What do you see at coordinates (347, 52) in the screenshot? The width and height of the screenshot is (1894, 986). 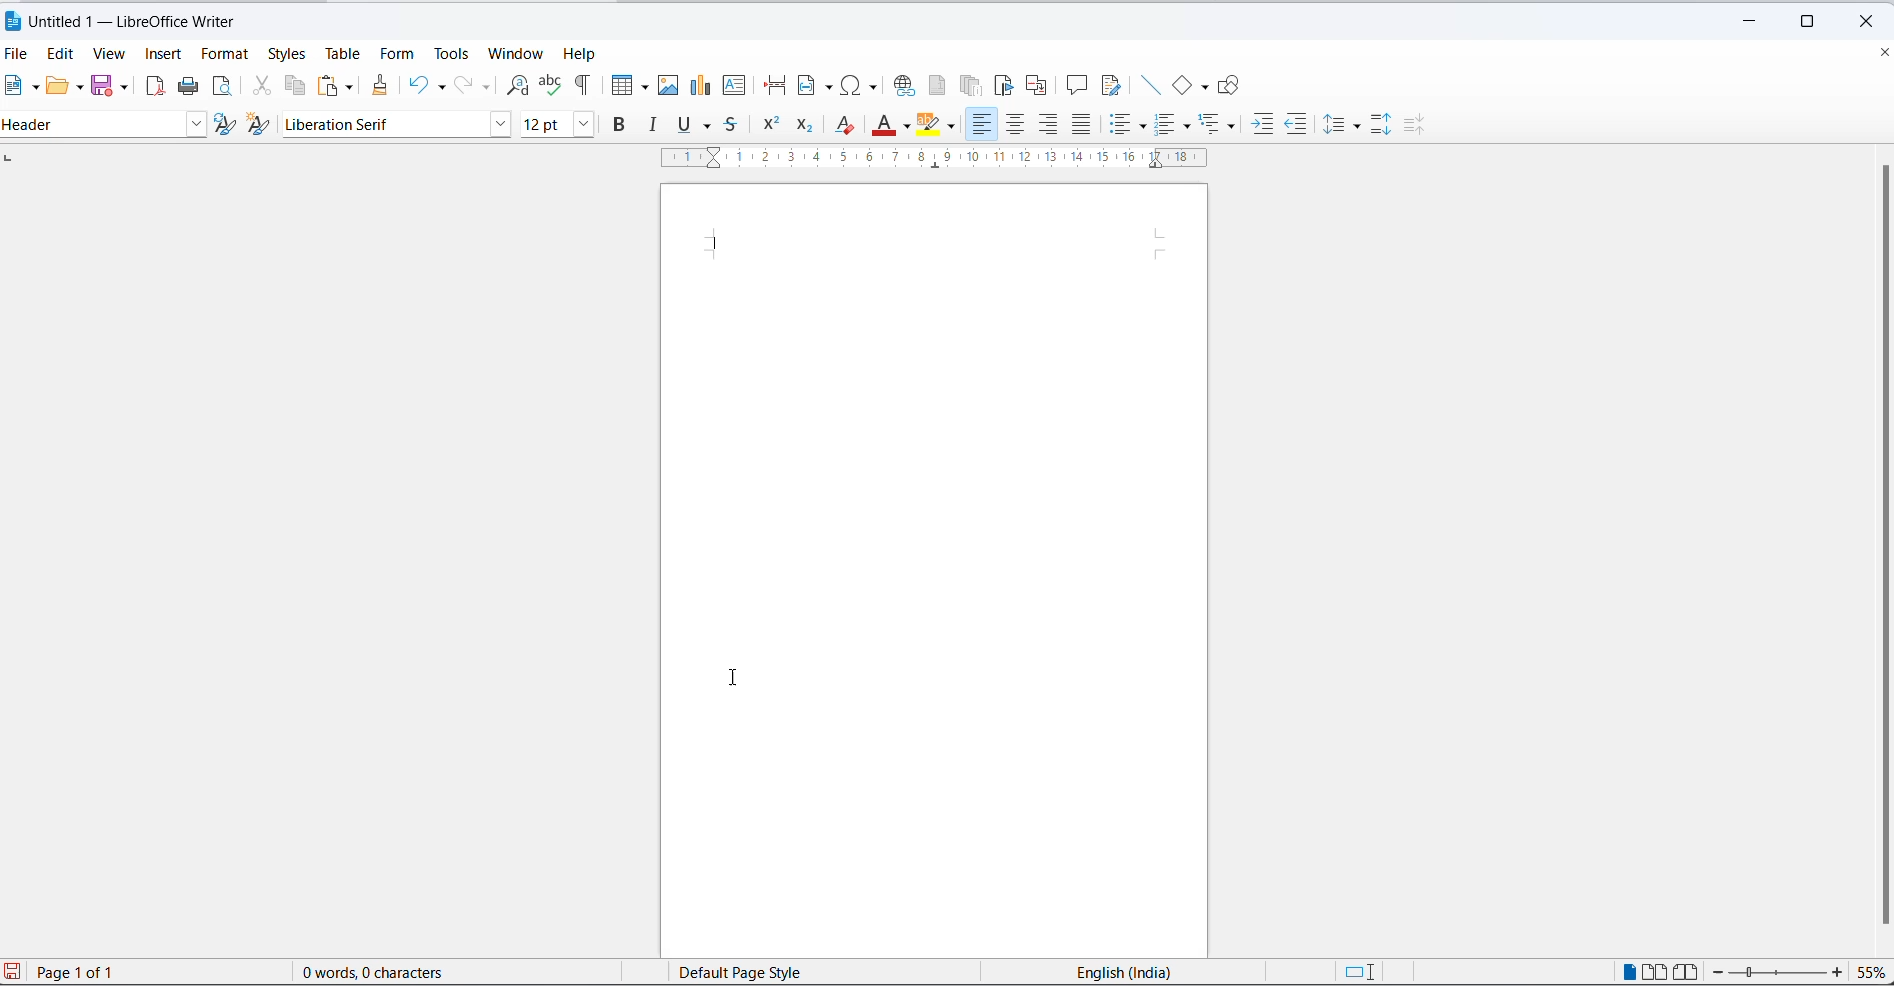 I see `table` at bounding box center [347, 52].